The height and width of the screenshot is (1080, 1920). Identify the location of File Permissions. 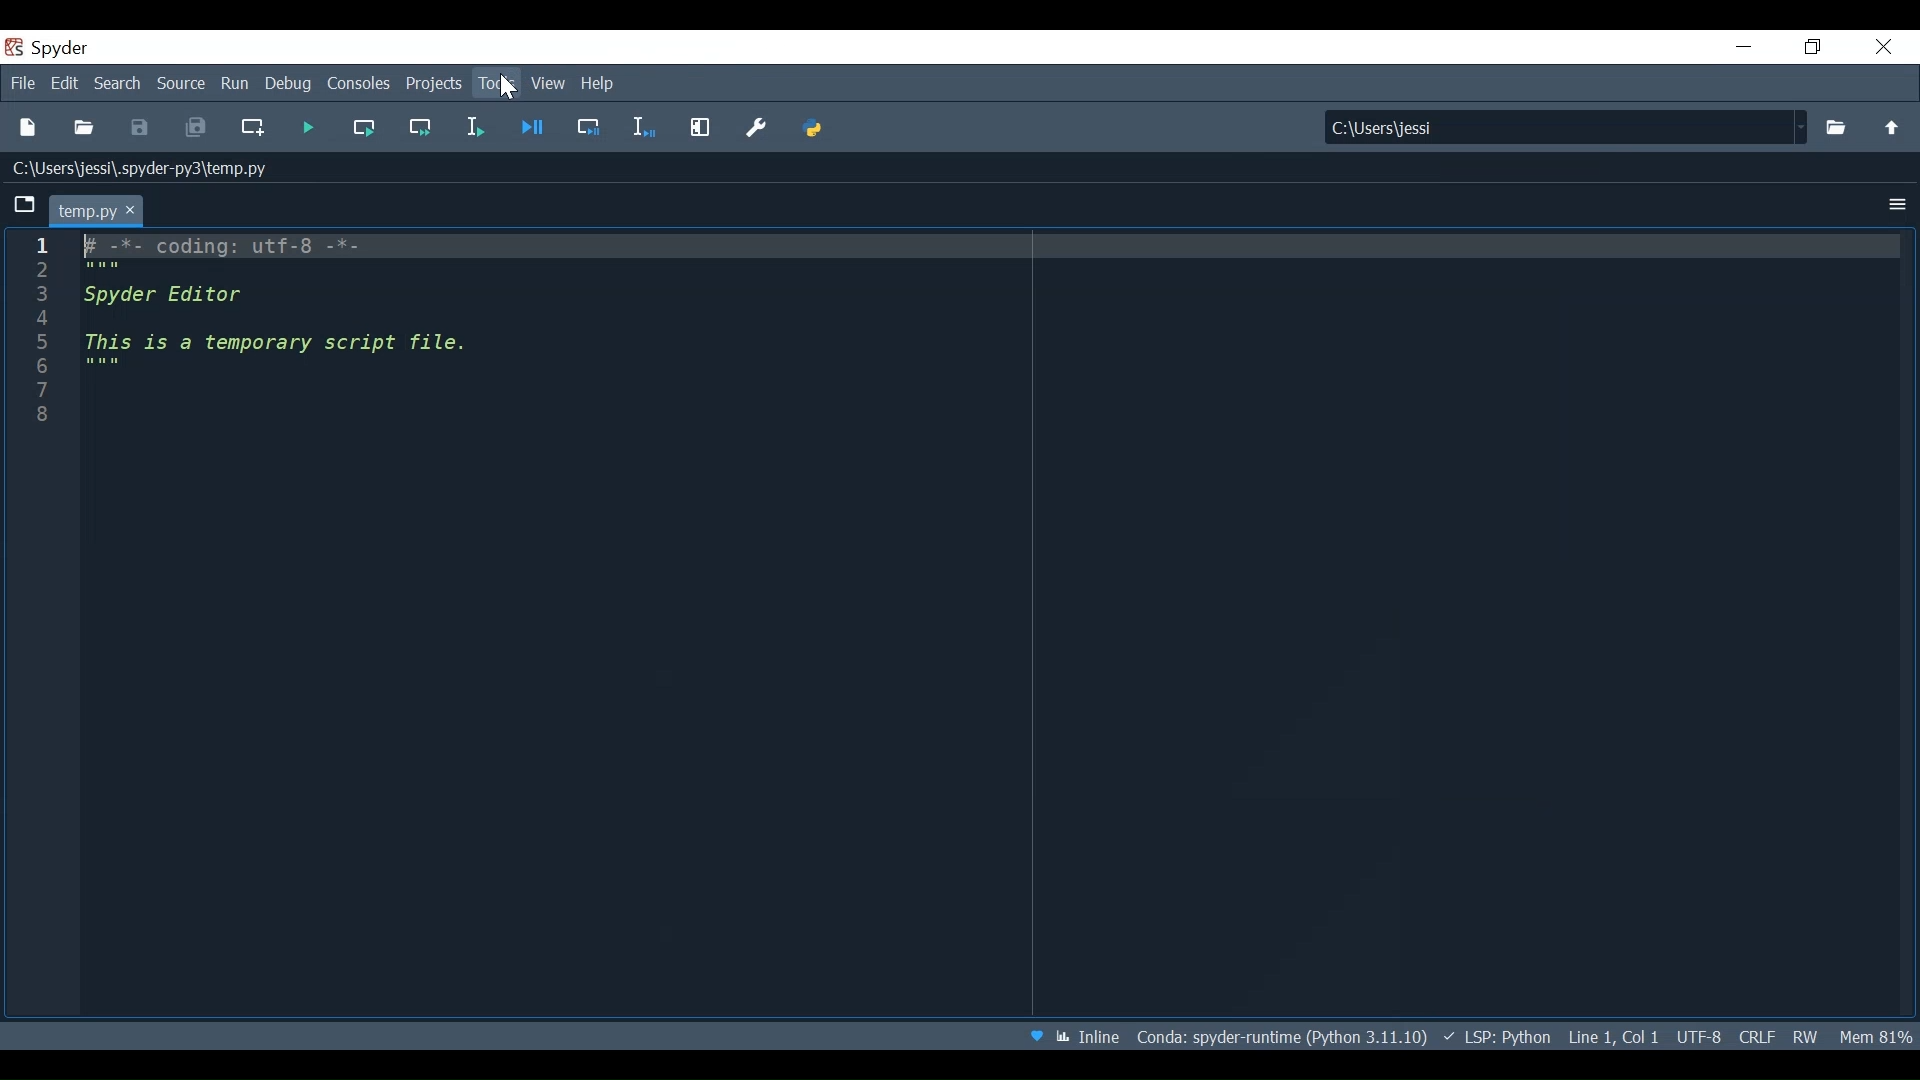
(1805, 1037).